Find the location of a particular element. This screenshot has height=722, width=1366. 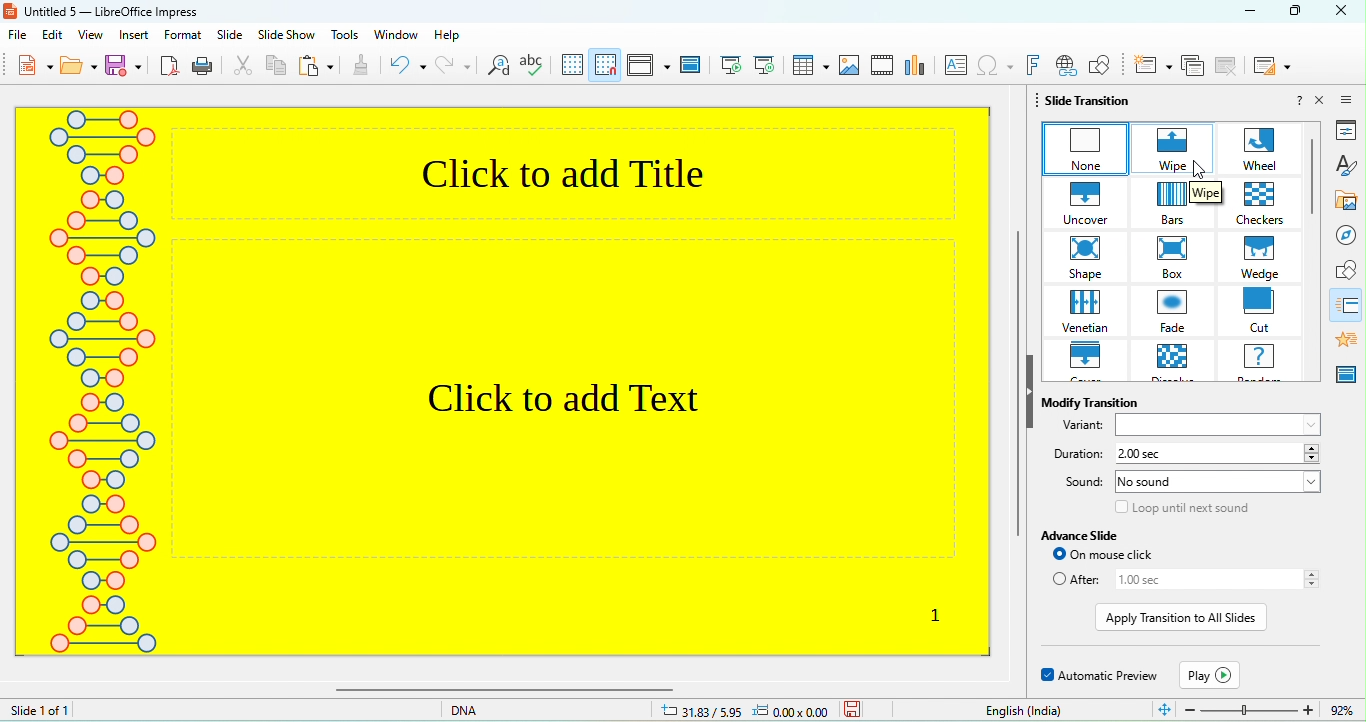

delete slide is located at coordinates (1227, 66).